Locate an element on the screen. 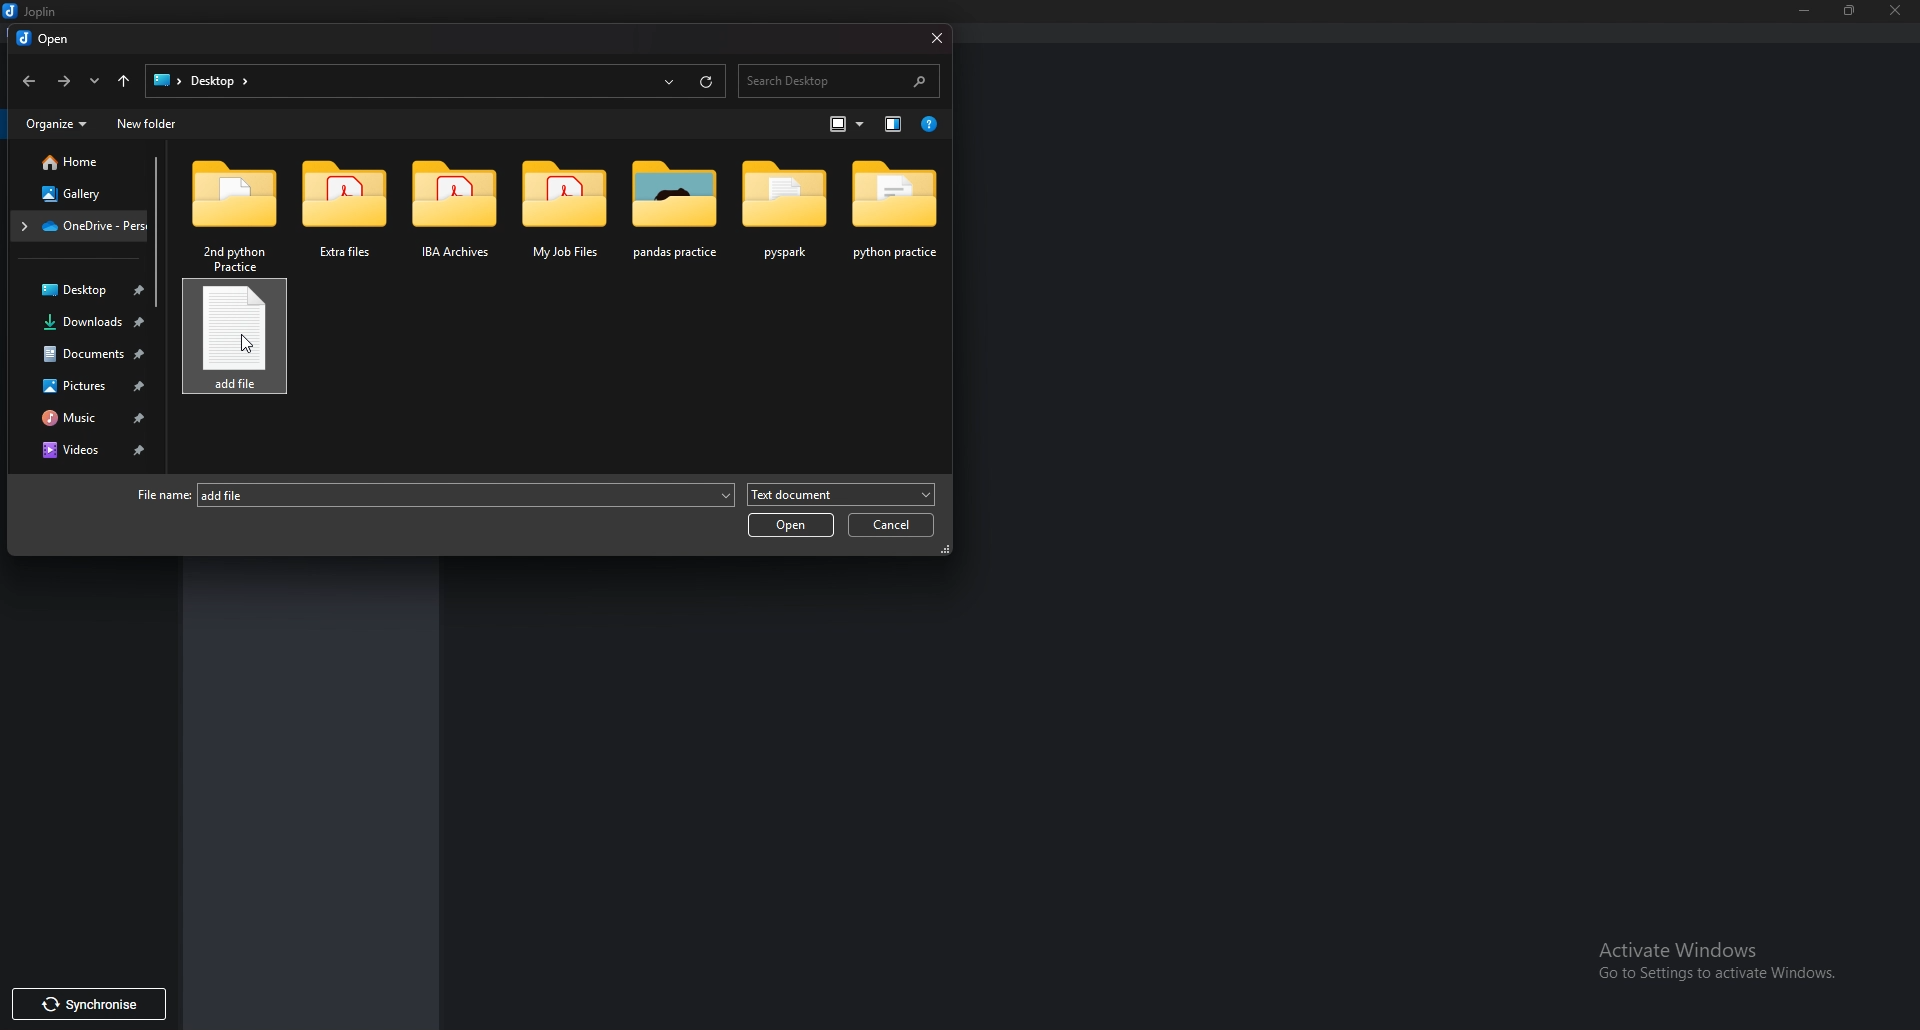 Image resolution: width=1920 pixels, height=1030 pixels. File name is located at coordinates (162, 495).